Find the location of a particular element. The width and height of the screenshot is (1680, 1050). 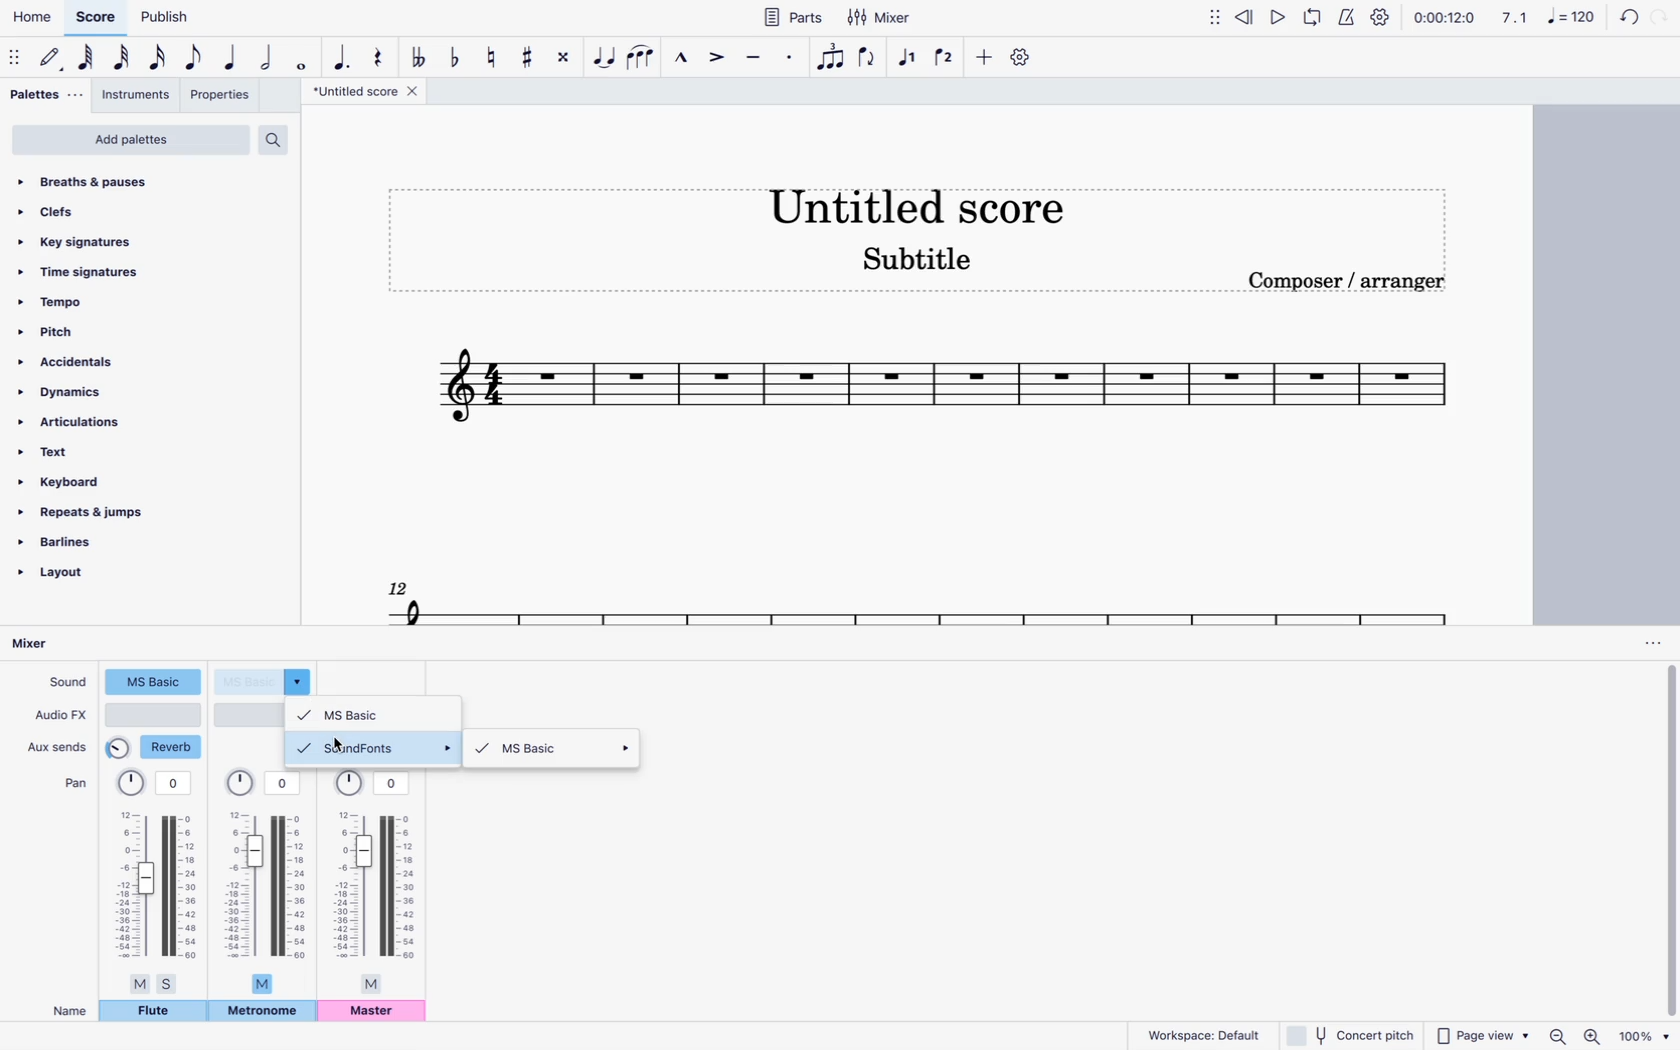

cursor is located at coordinates (341, 744).